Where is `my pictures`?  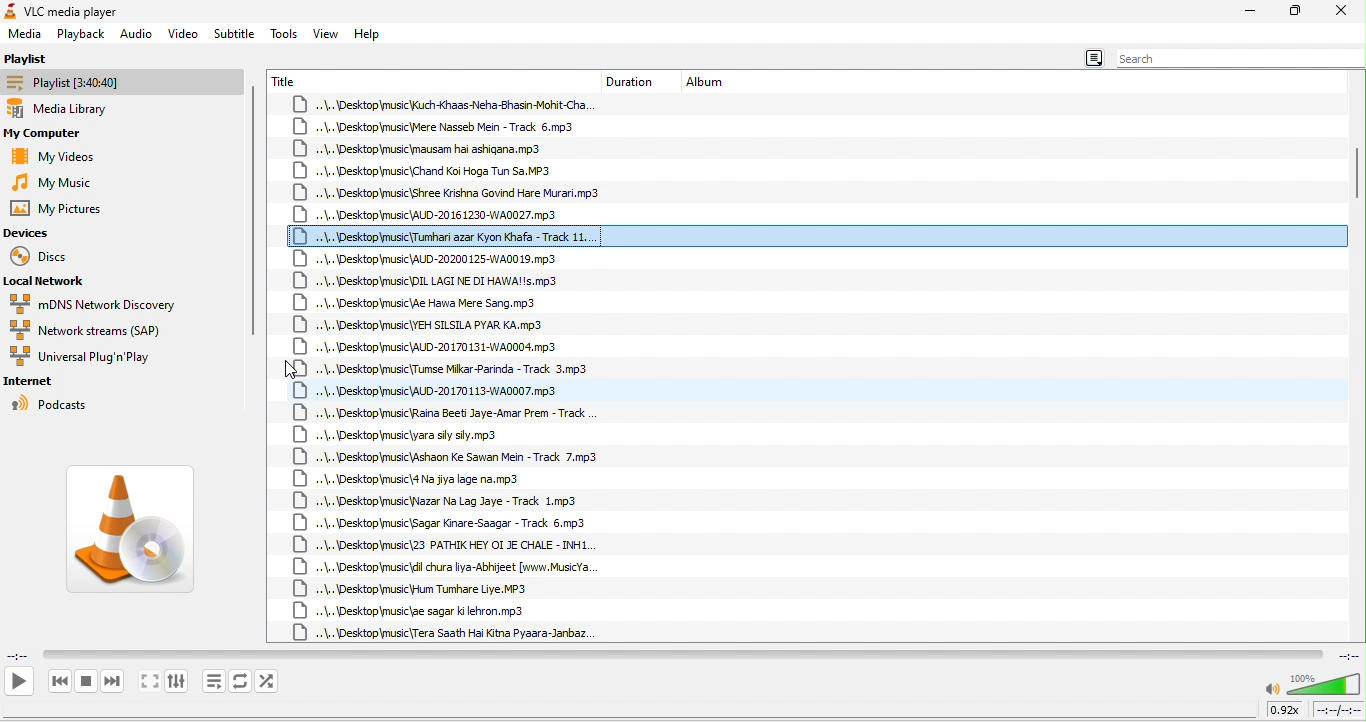
my pictures is located at coordinates (69, 210).